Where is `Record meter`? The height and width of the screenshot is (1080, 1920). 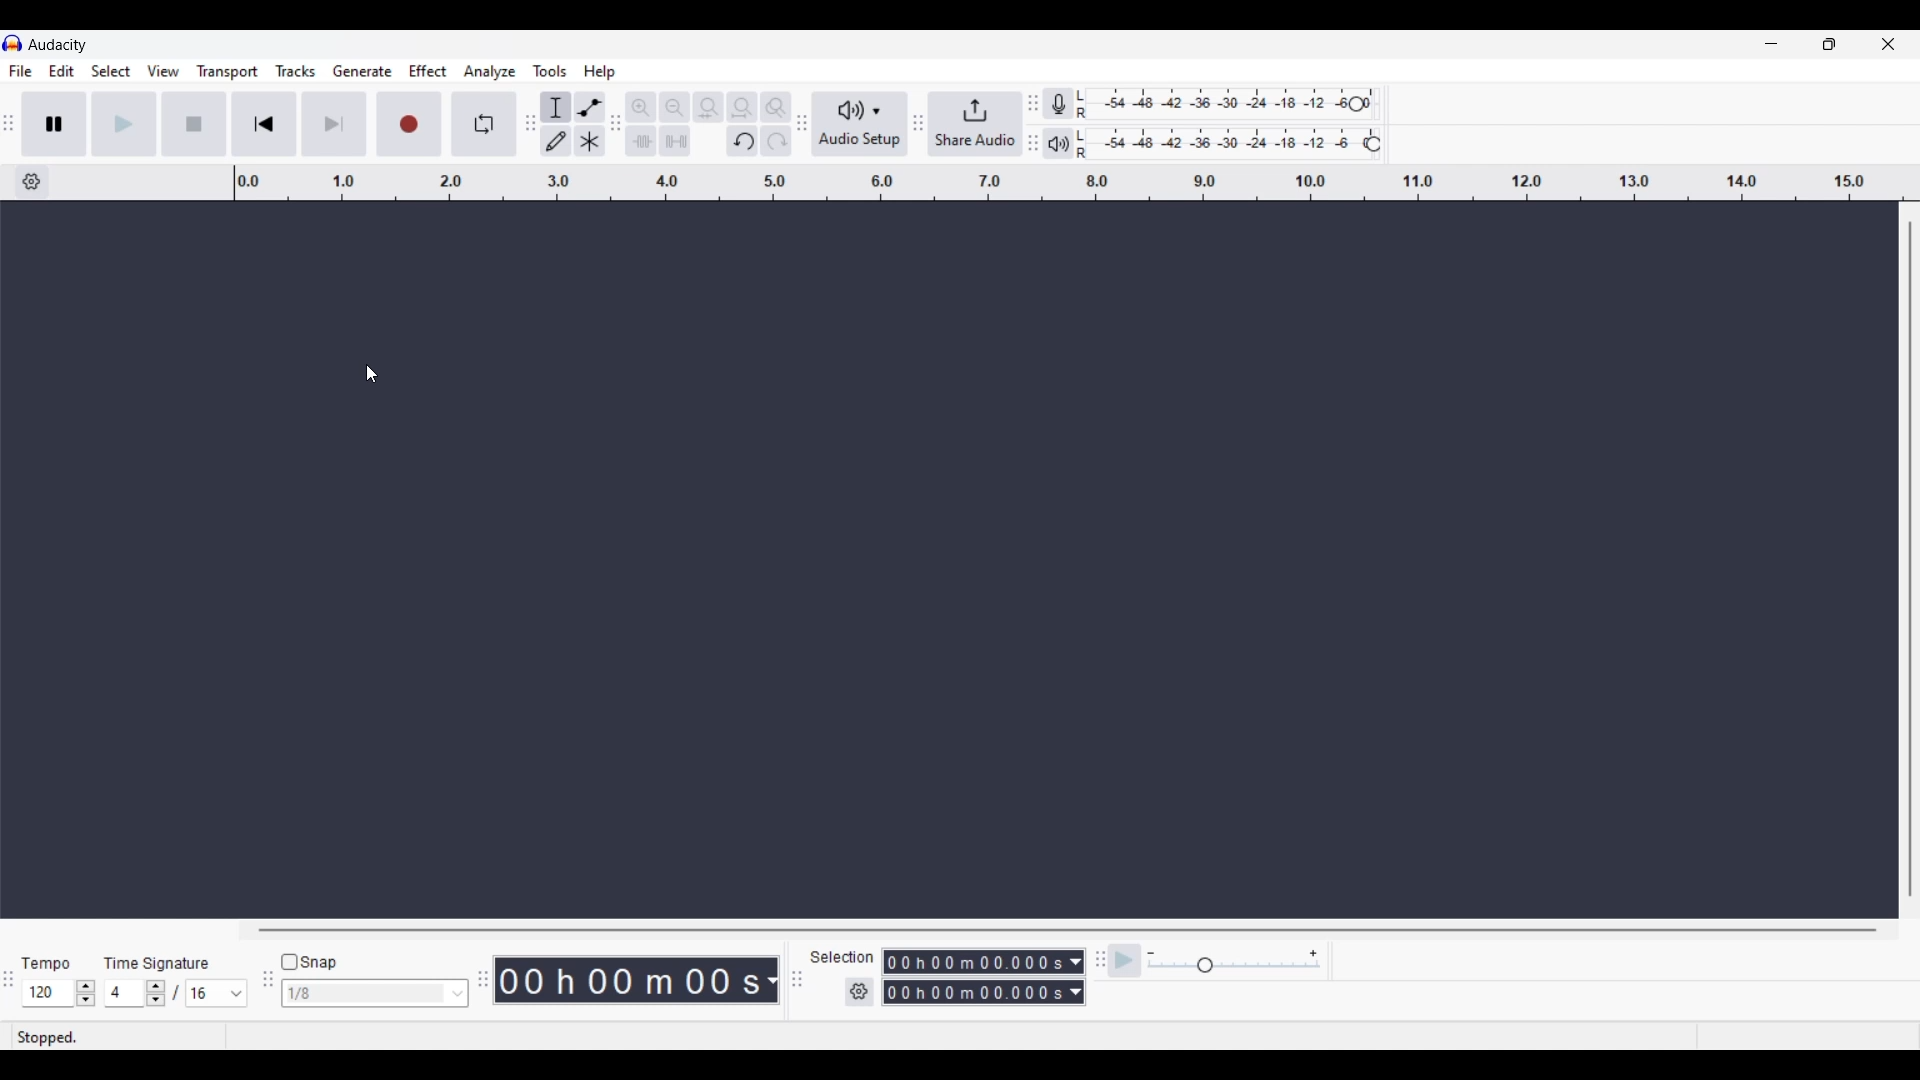 Record meter is located at coordinates (1059, 104).